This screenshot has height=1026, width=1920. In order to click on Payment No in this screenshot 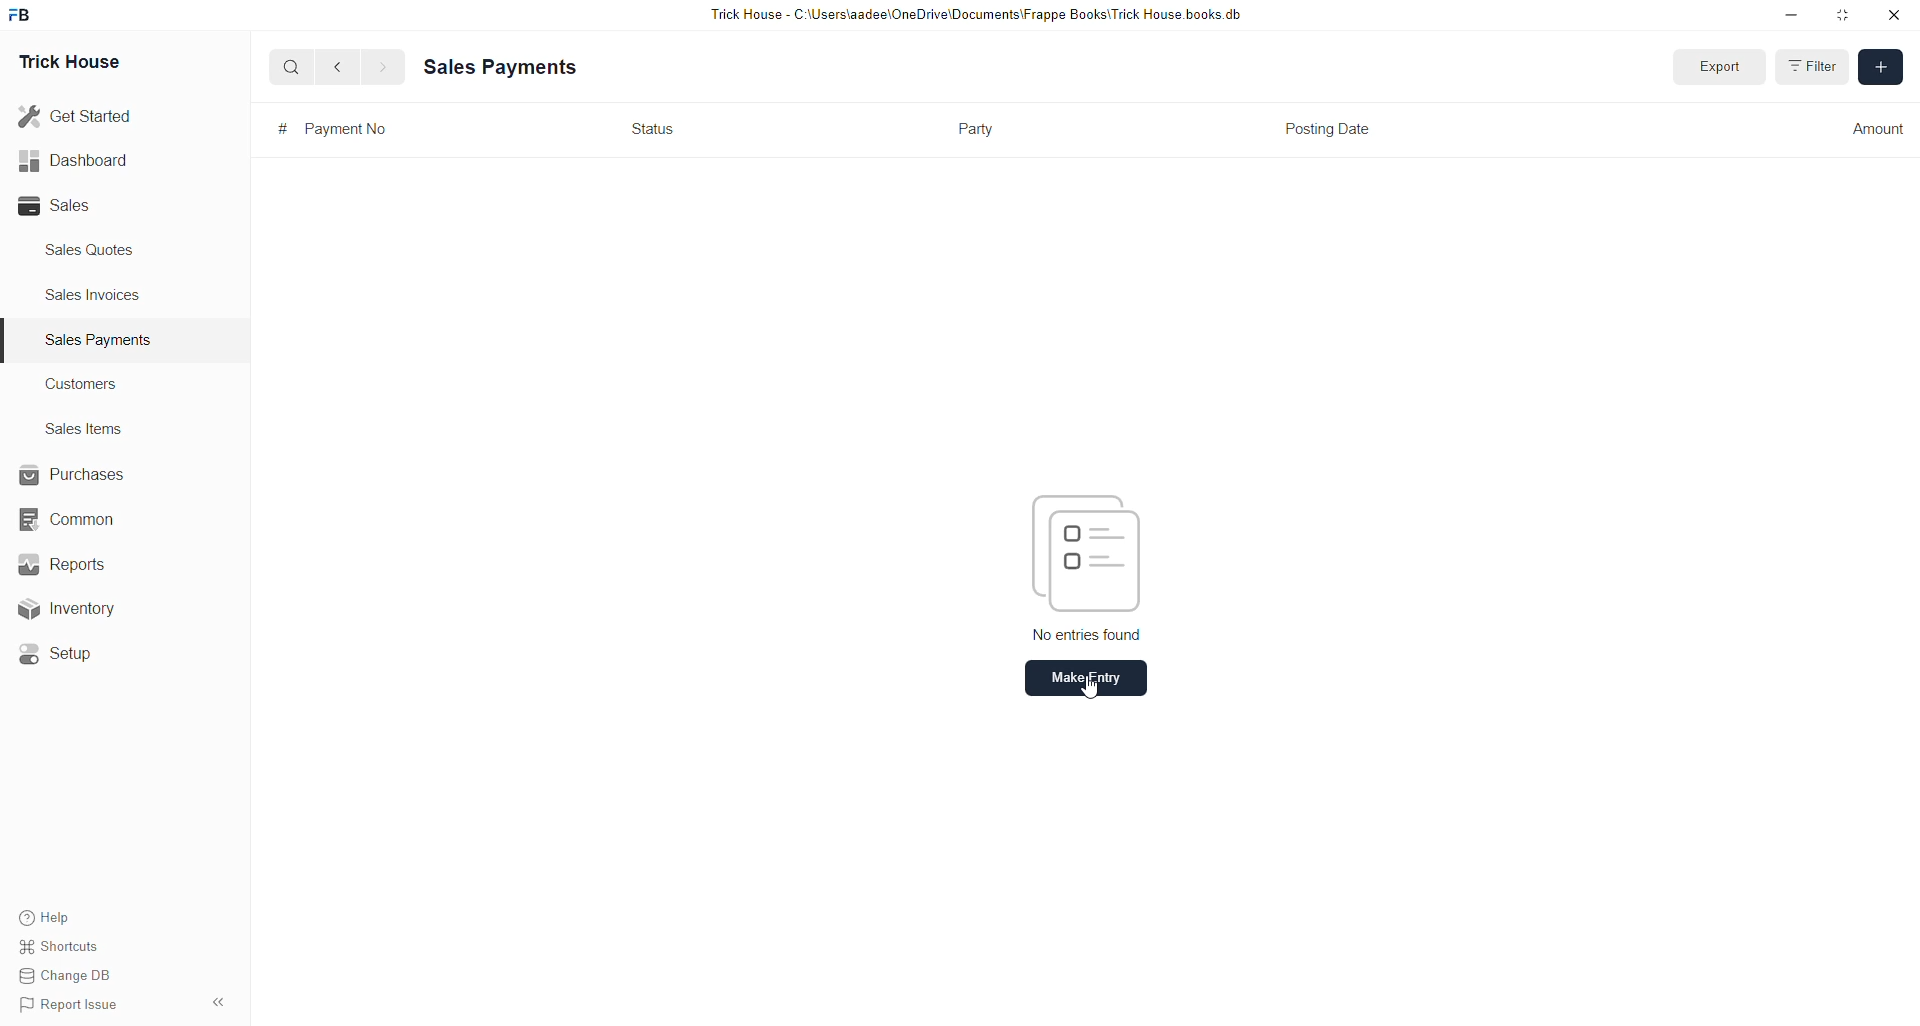, I will do `click(347, 130)`.